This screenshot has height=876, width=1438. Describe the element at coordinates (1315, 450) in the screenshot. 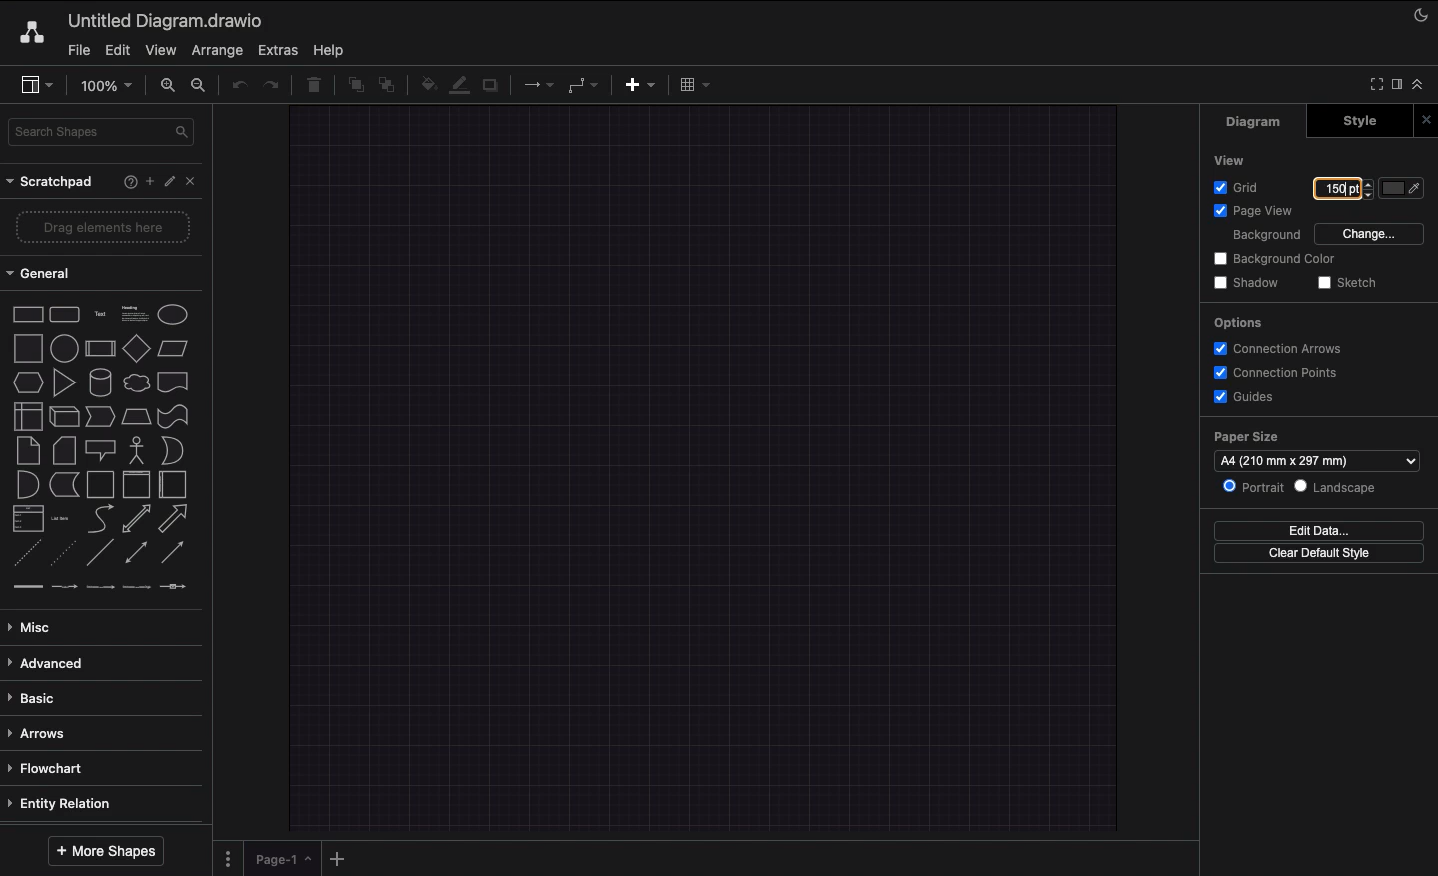

I see `Paper size` at that location.